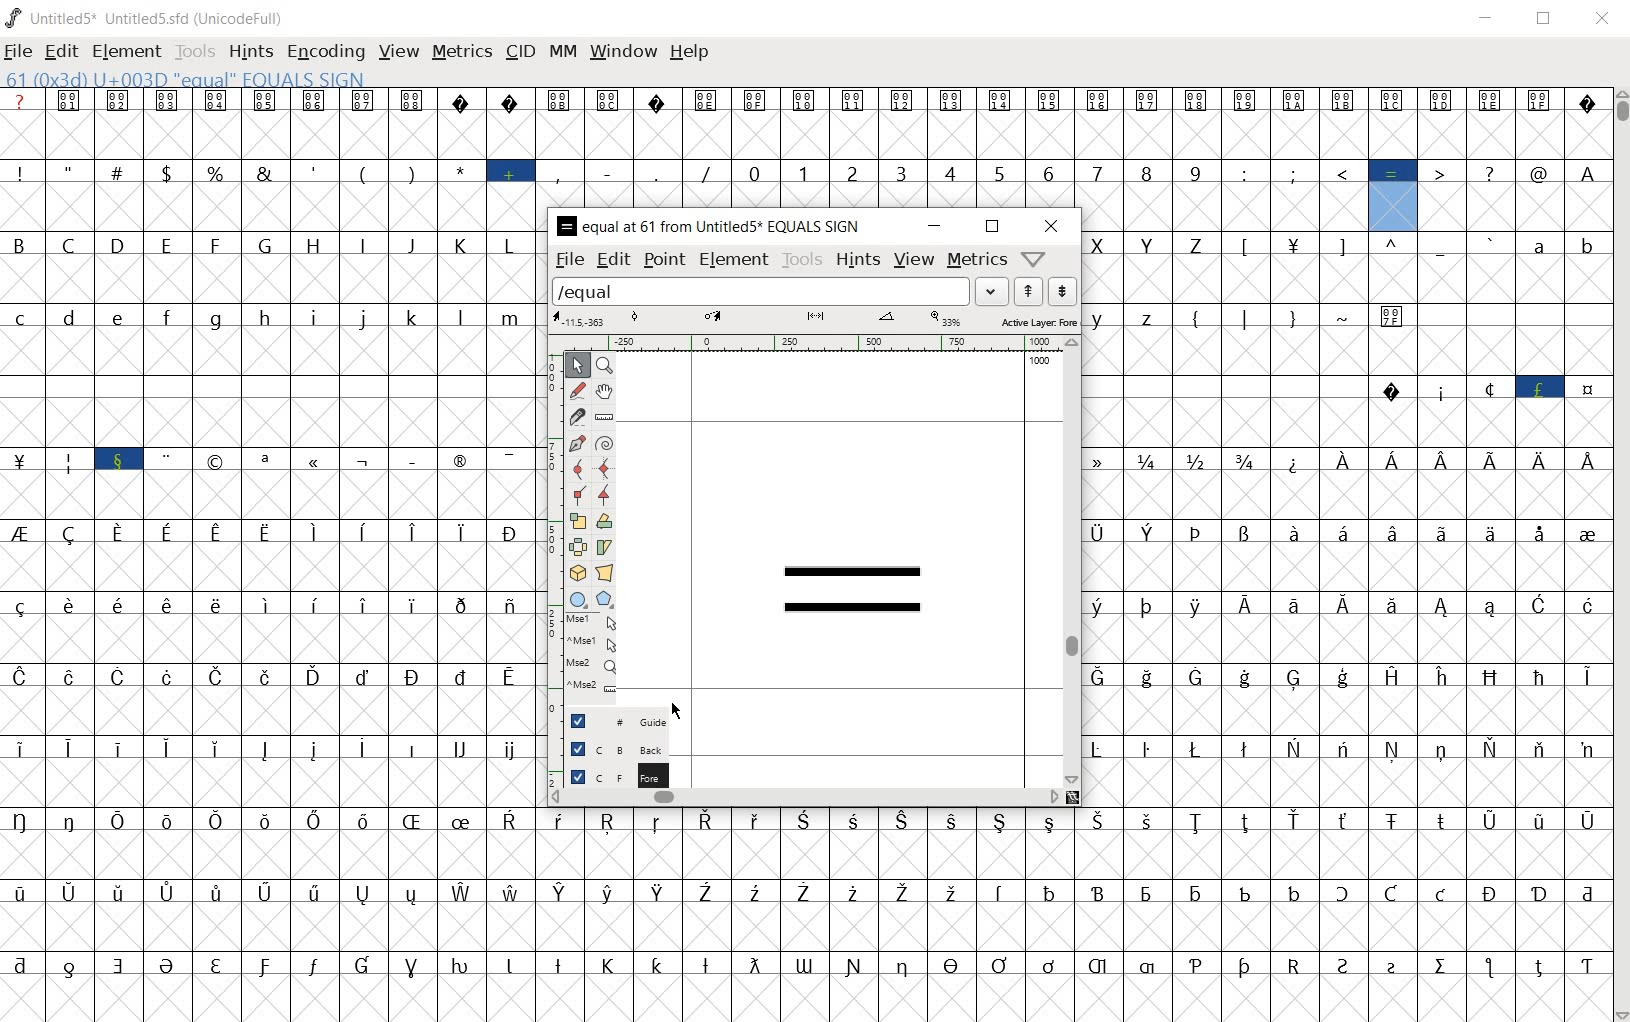  Describe the element at coordinates (949, 147) in the screenshot. I see `glyph characters` at that location.